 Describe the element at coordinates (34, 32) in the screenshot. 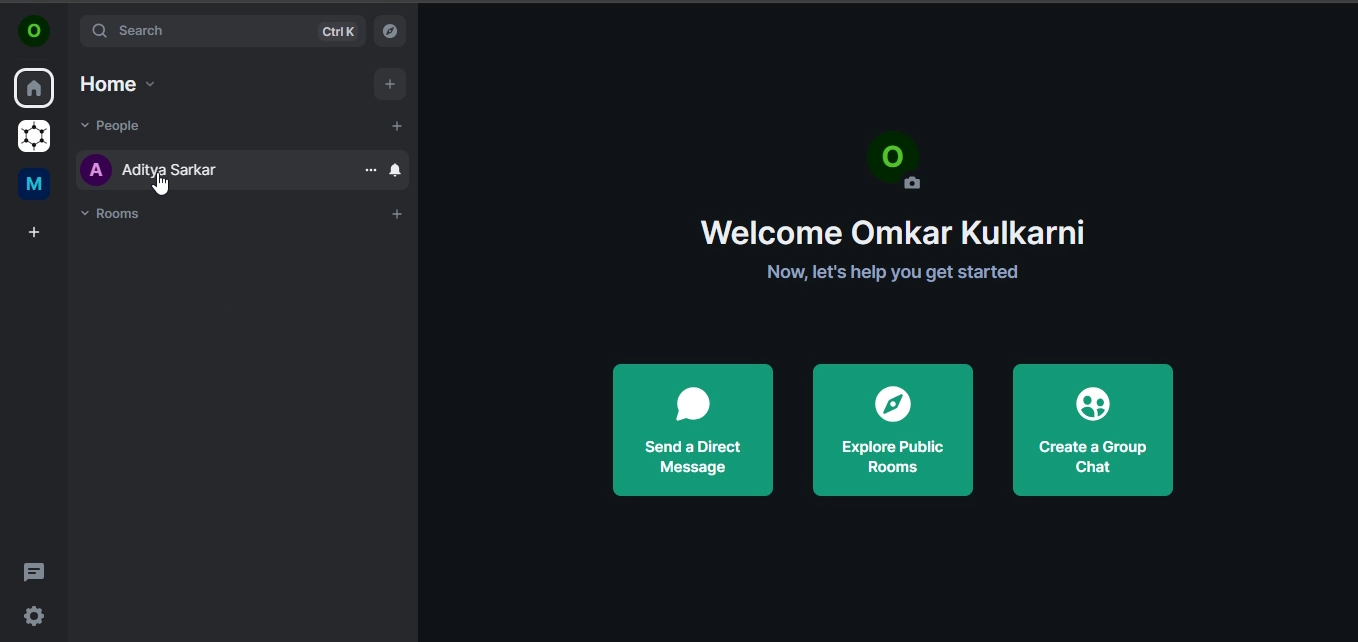

I see `icon` at that location.